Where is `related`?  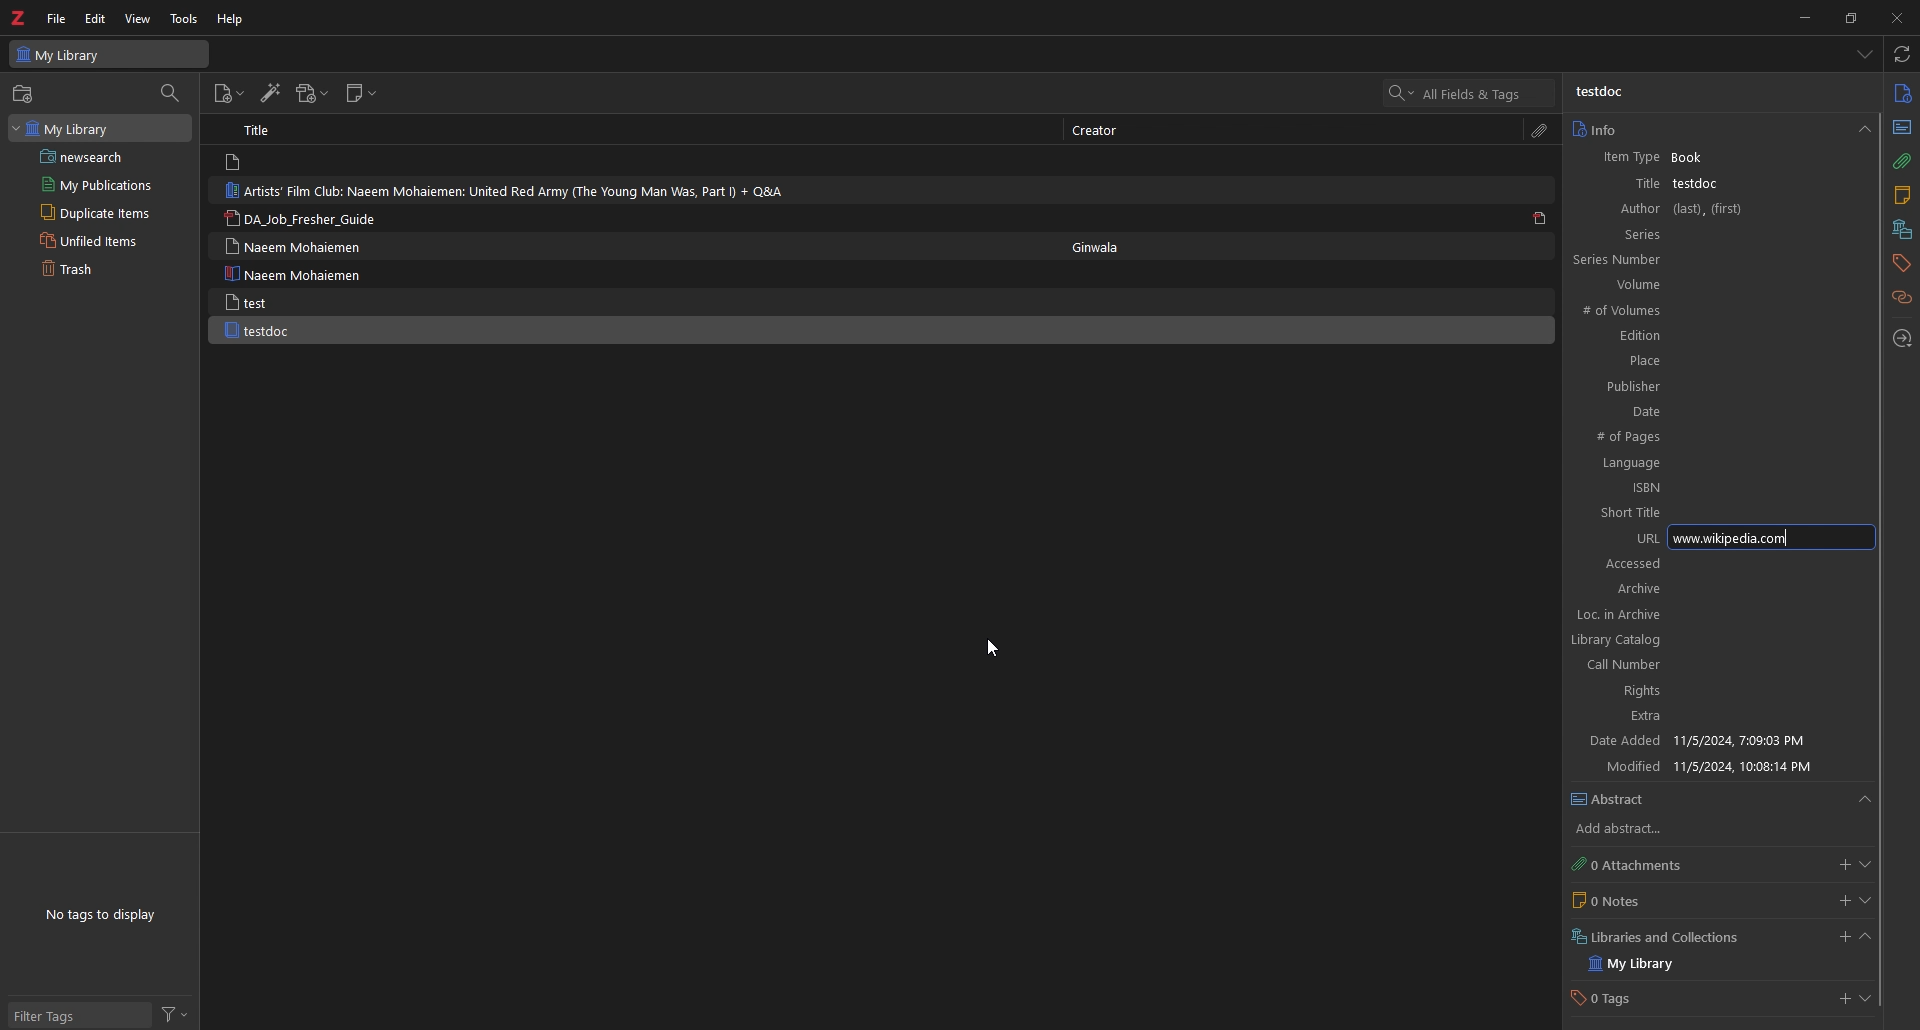 related is located at coordinates (1901, 298).